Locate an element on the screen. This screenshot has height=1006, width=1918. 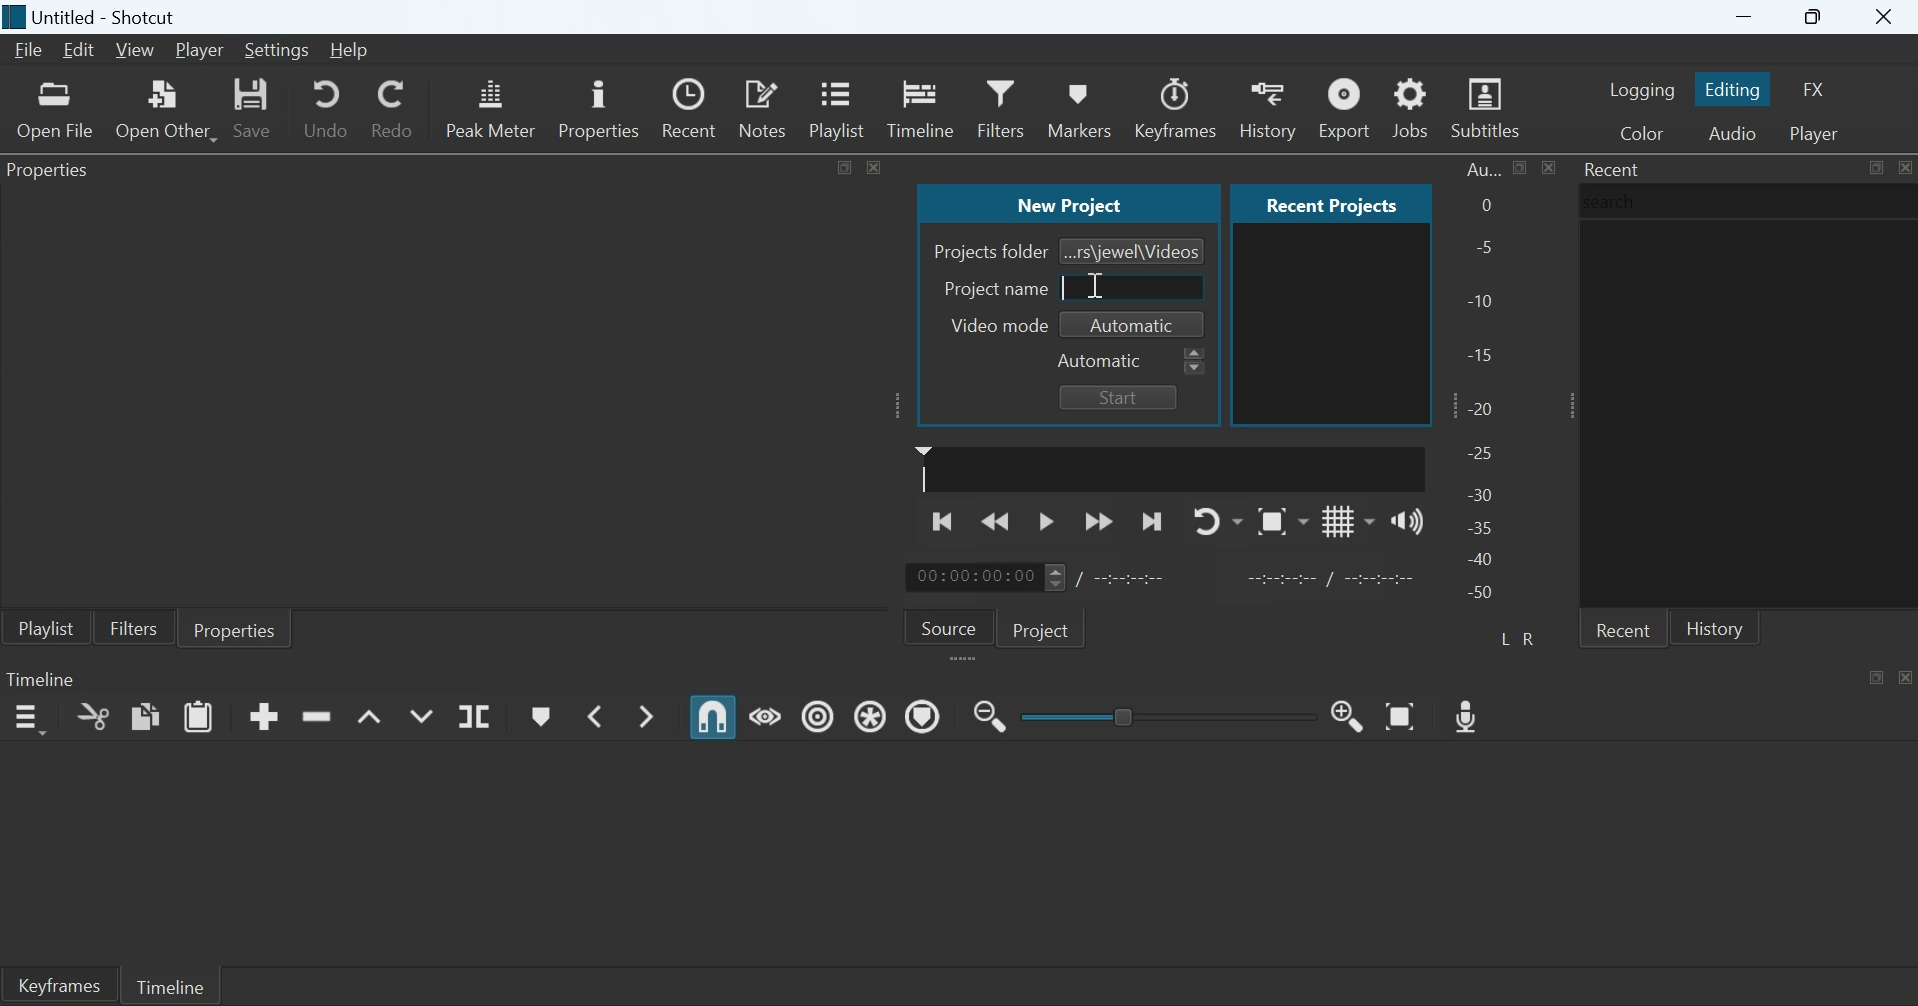
Switch to the Logging layout is located at coordinates (1642, 89).